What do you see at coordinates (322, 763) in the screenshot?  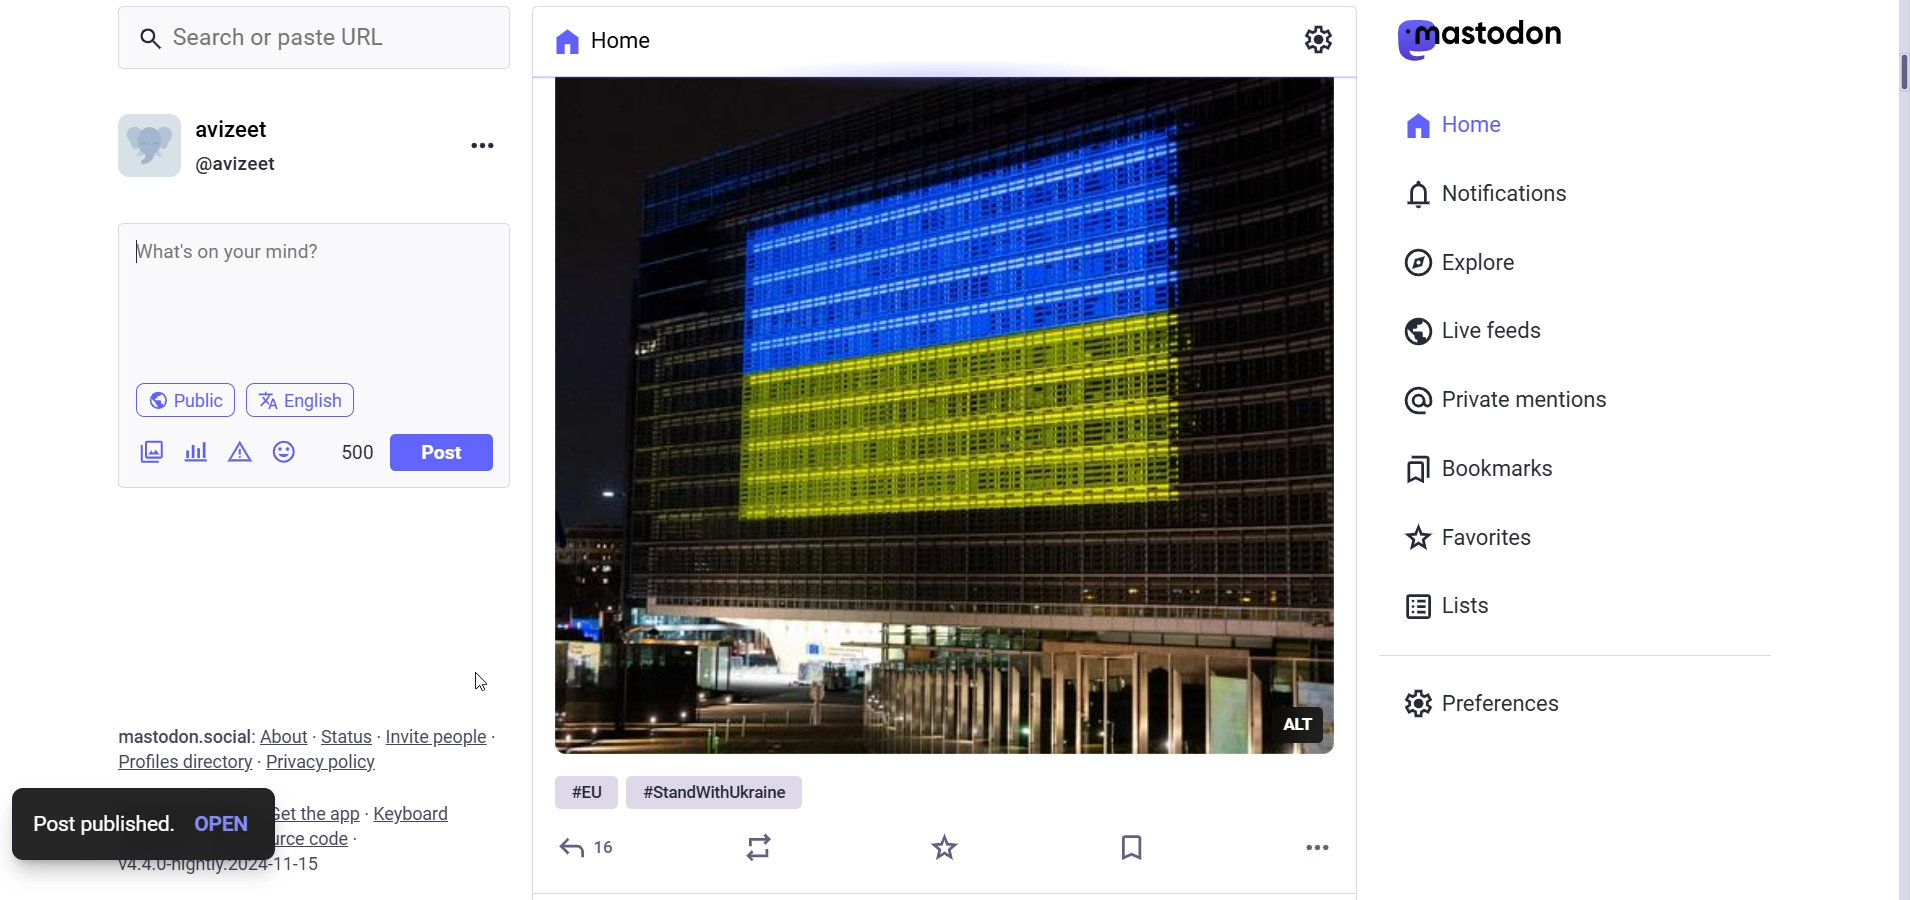 I see `Privacy Policy` at bounding box center [322, 763].